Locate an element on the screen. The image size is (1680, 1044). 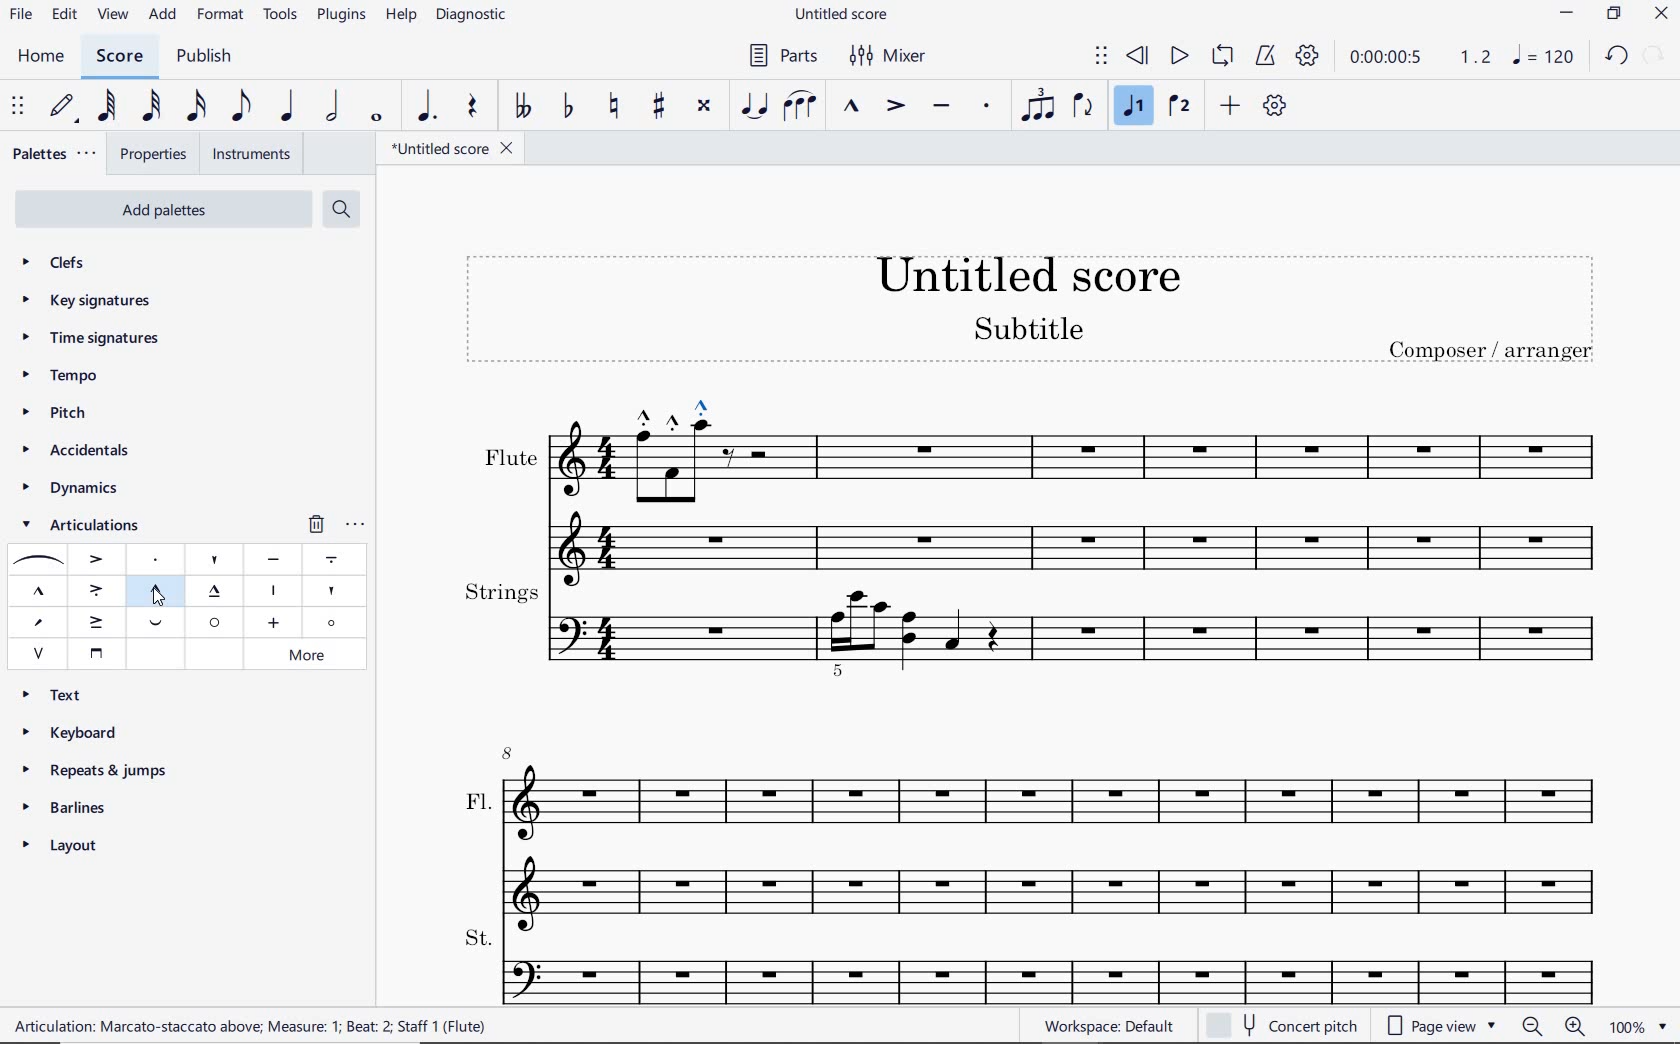
LOOP PLAYBACK is located at coordinates (1222, 57).